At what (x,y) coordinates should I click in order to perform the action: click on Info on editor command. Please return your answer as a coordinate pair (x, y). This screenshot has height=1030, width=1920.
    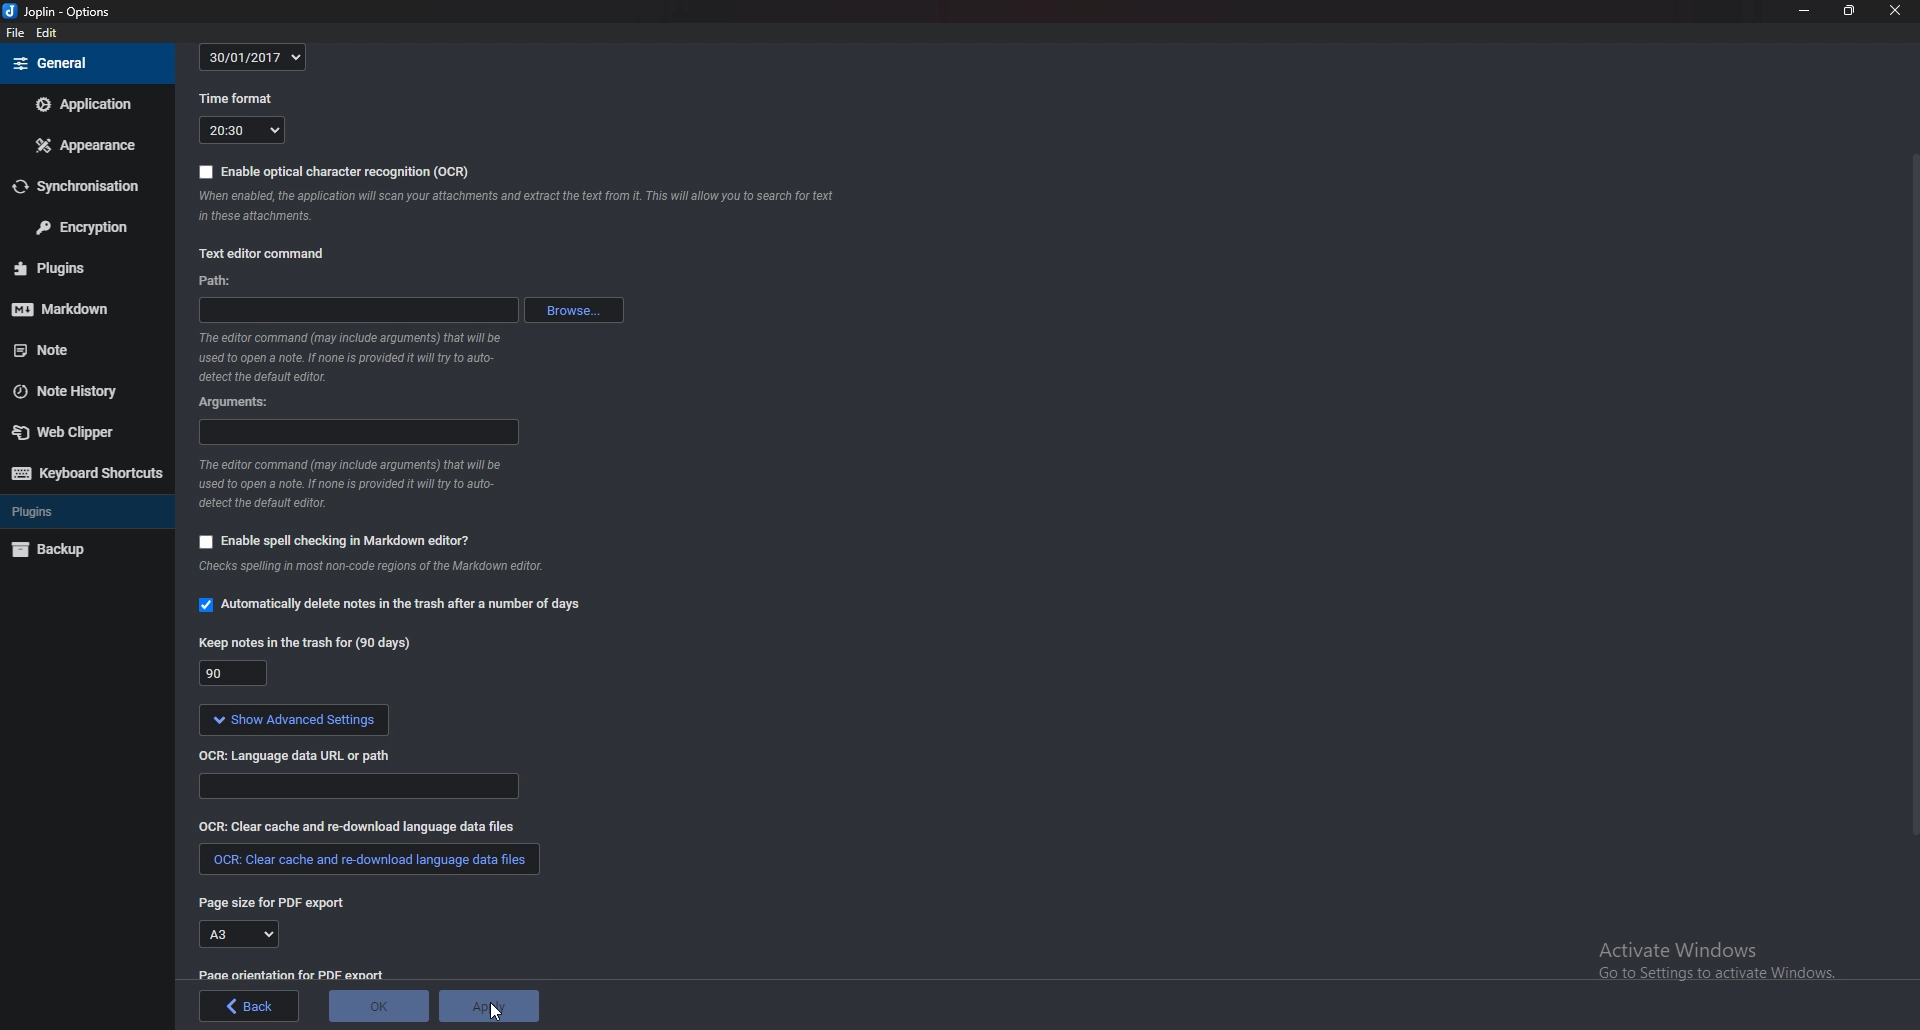
    Looking at the image, I should click on (354, 484).